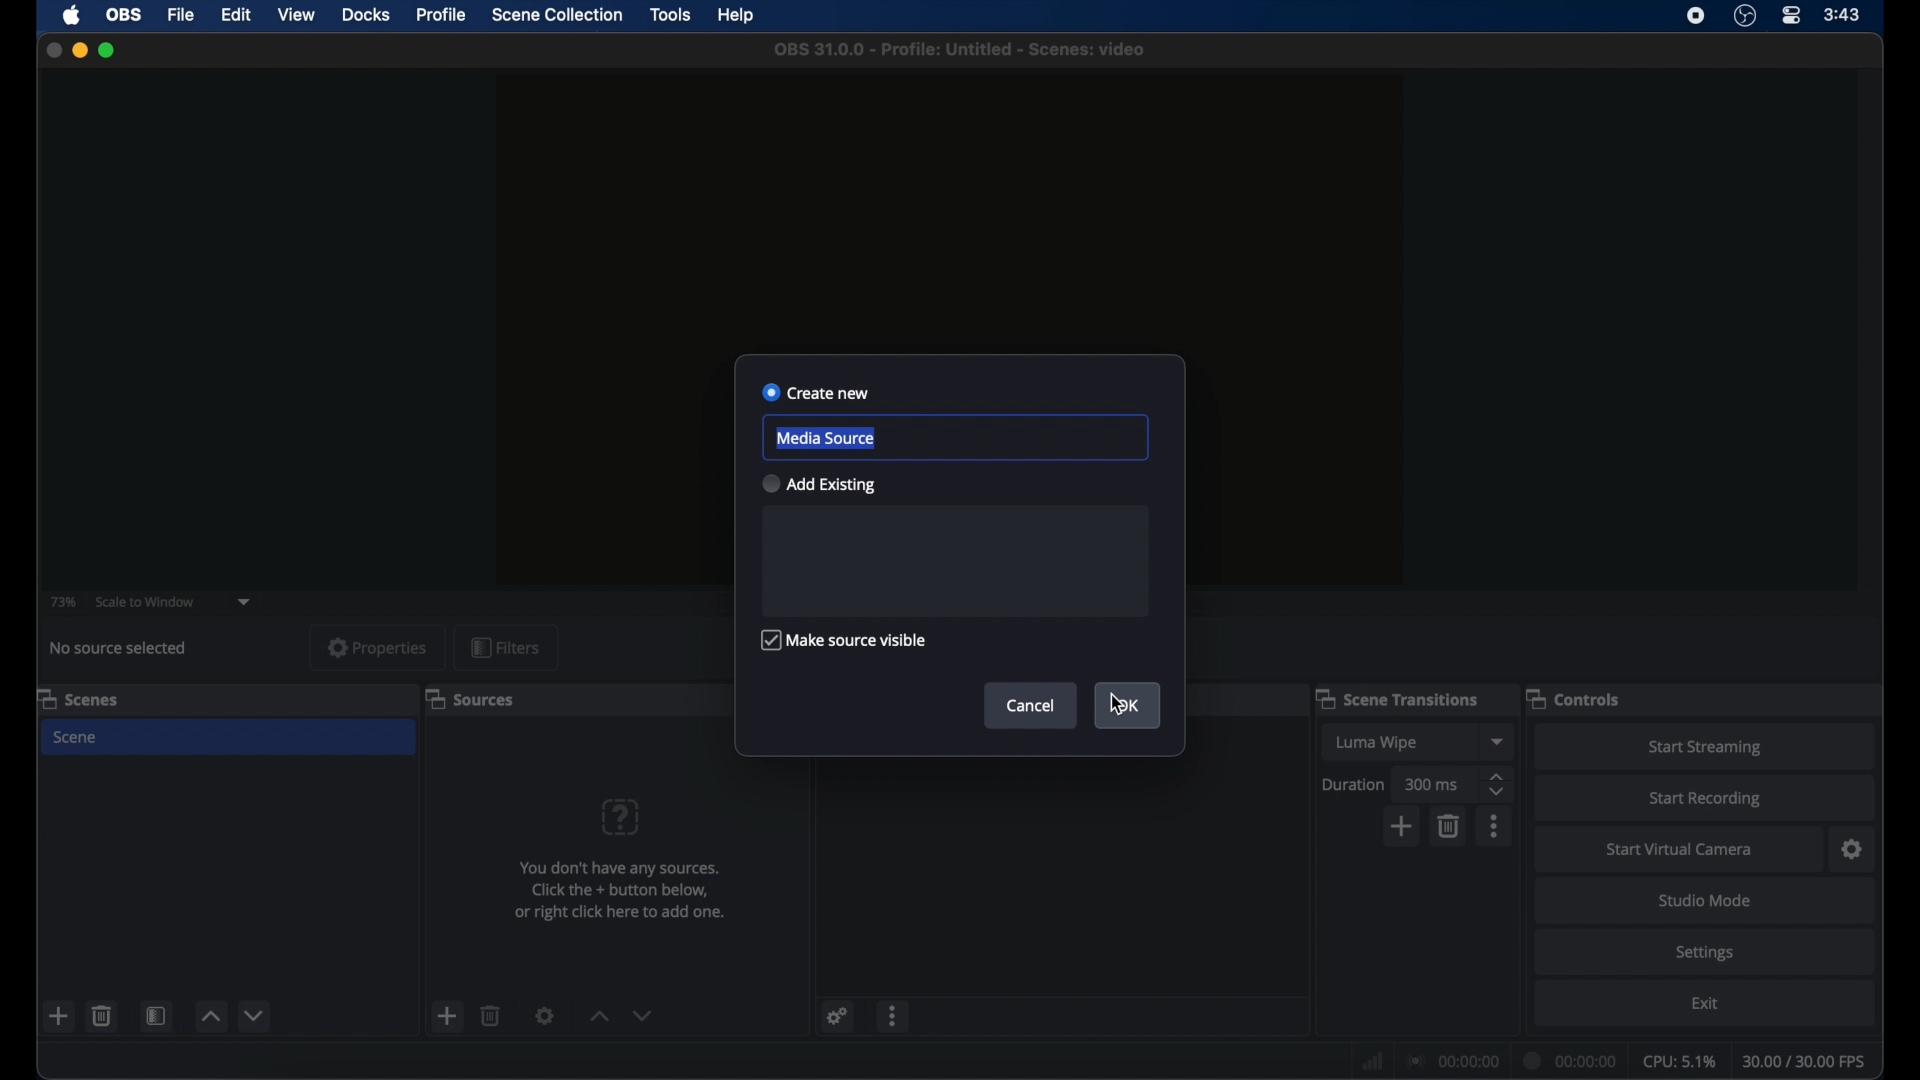  Describe the element at coordinates (557, 15) in the screenshot. I see `scene collection` at that location.